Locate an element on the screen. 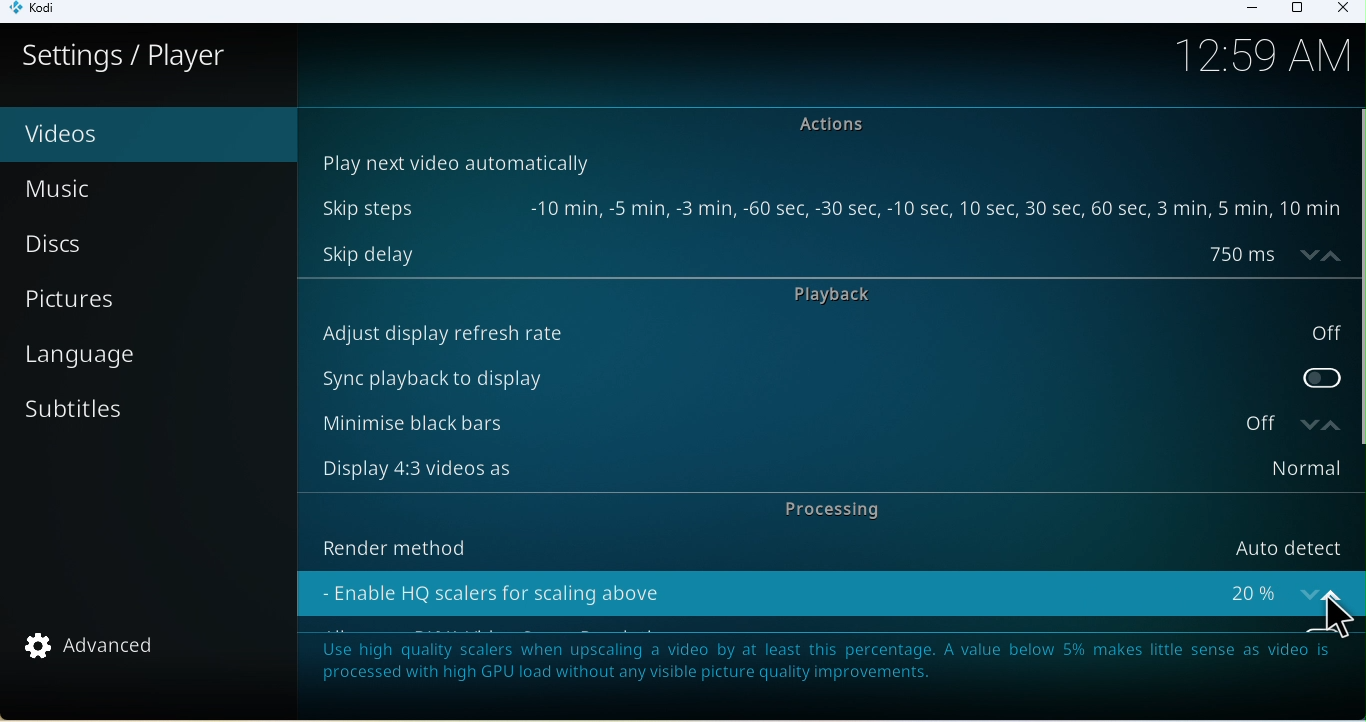  Video is located at coordinates (115, 135).